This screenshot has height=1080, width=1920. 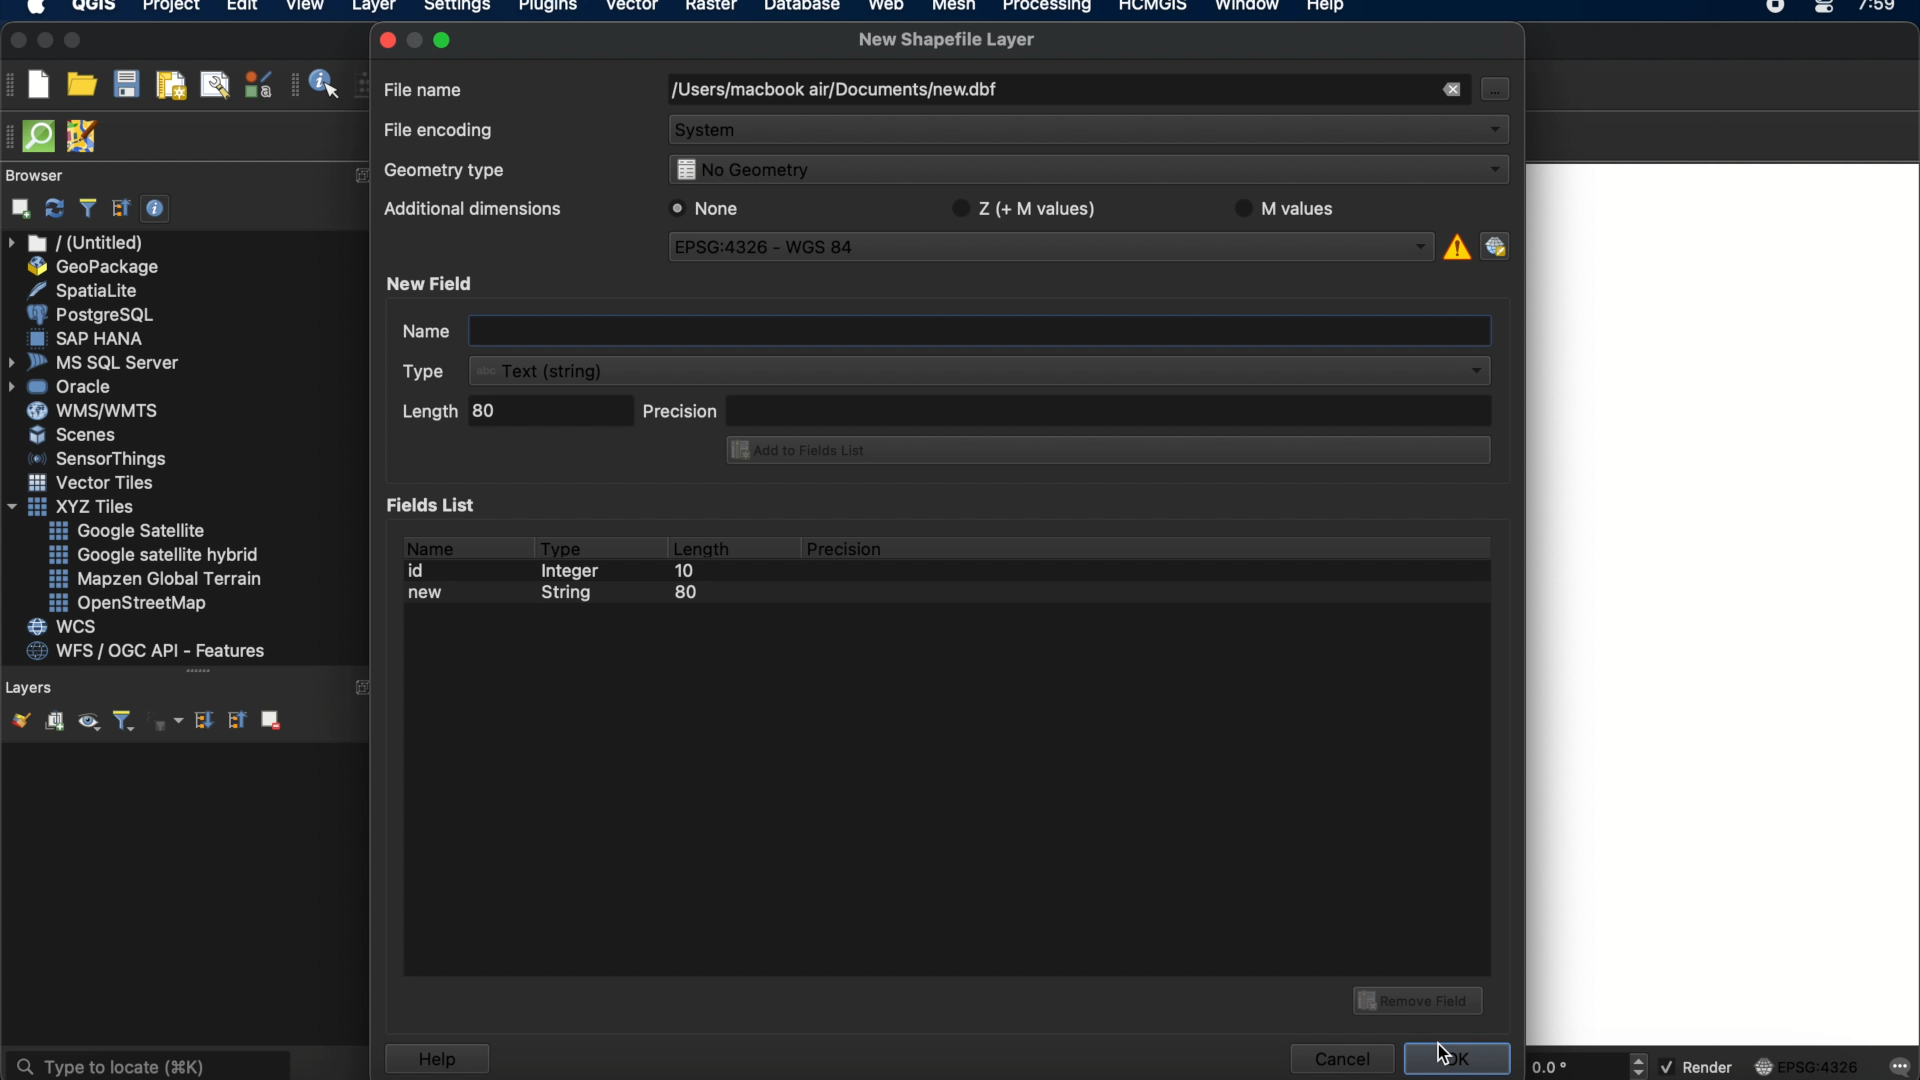 What do you see at coordinates (74, 434) in the screenshot?
I see `scenes` at bounding box center [74, 434].